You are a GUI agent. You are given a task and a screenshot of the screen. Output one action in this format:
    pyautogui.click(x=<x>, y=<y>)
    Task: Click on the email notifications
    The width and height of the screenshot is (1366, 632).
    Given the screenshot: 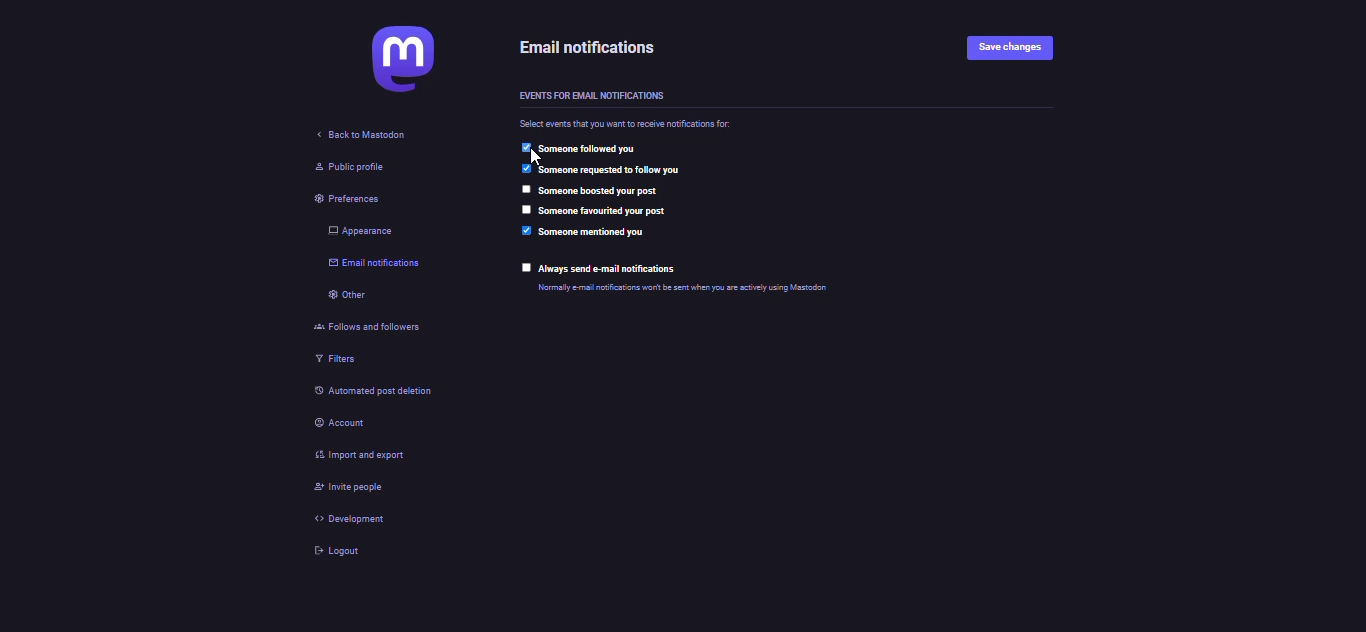 What is the action you would take?
    pyautogui.click(x=586, y=48)
    